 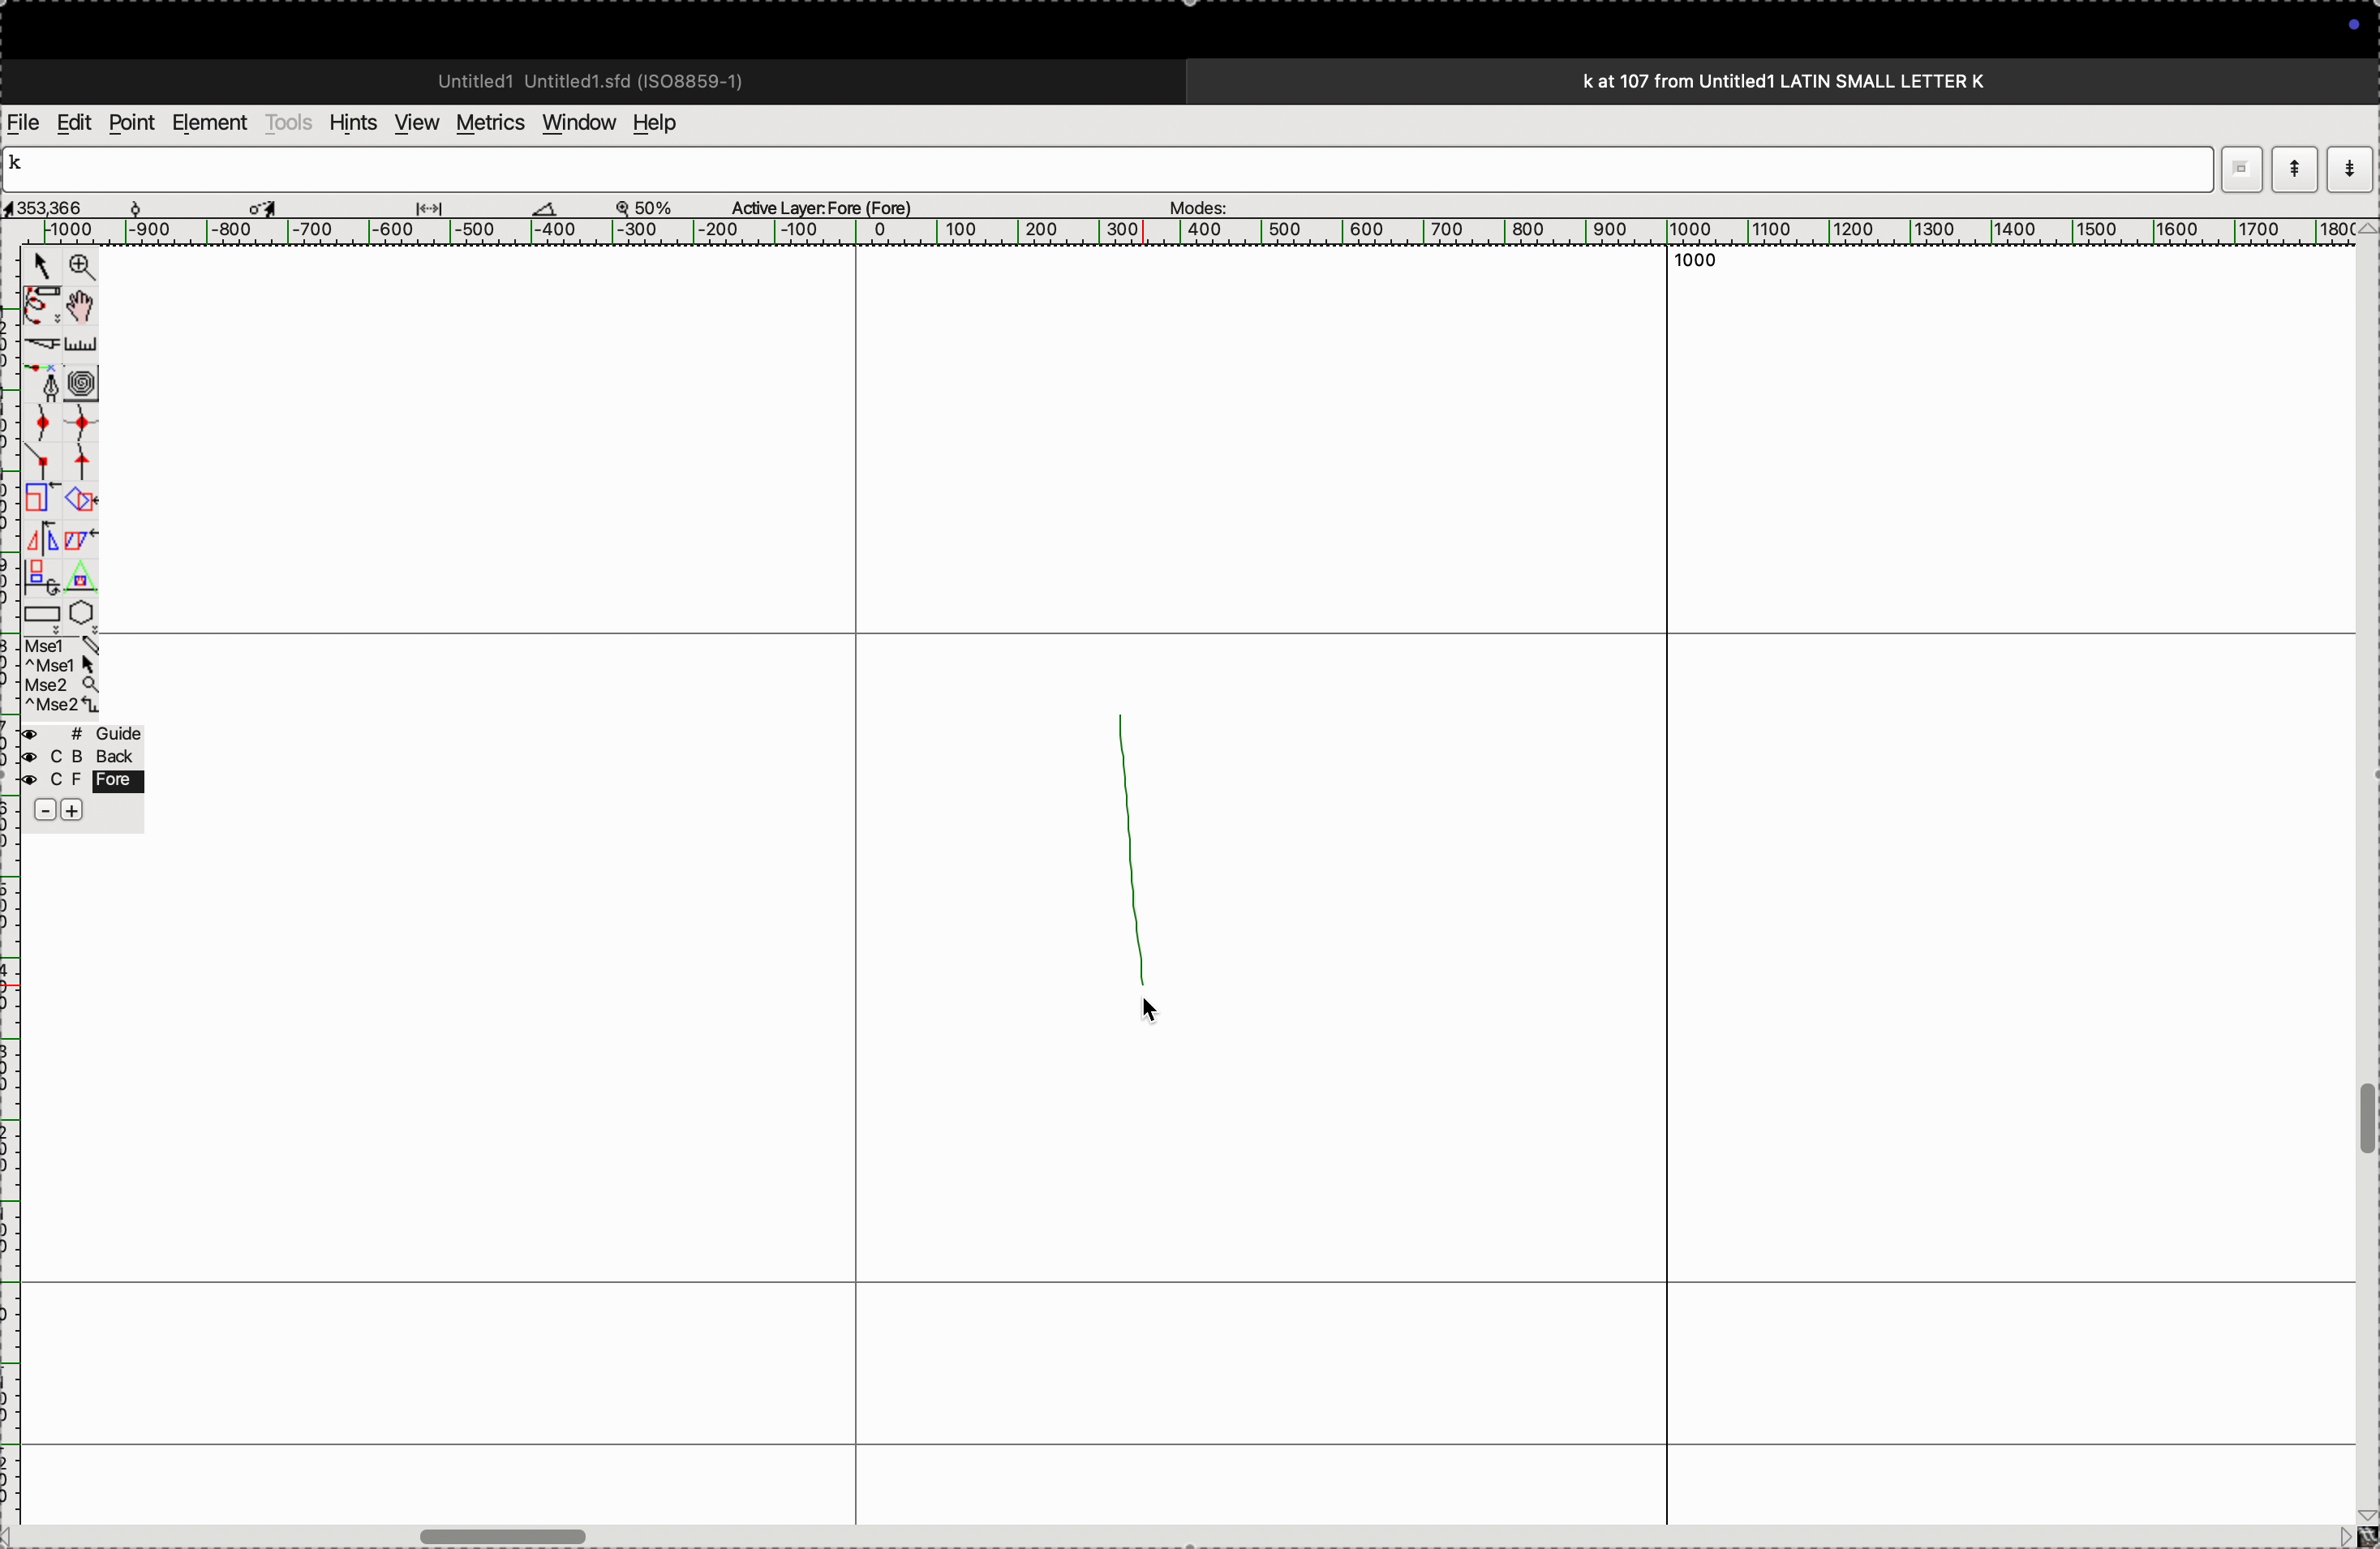 What do you see at coordinates (41, 269) in the screenshot?
I see `cursor` at bounding box center [41, 269].